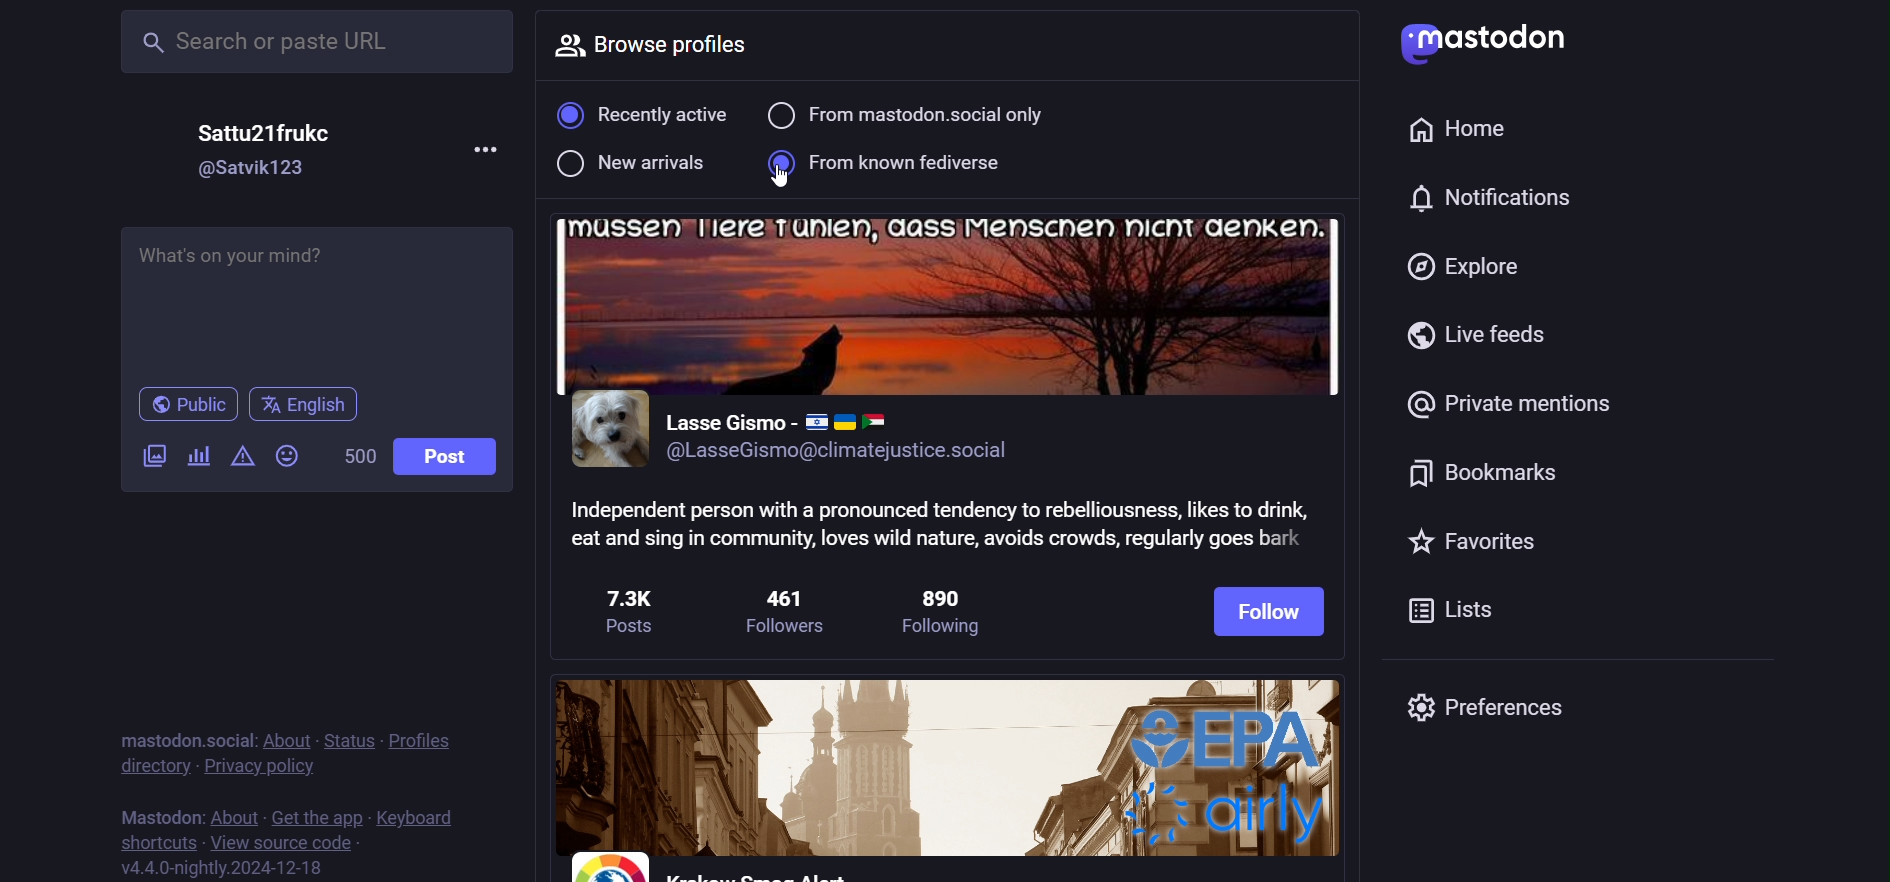 Image resolution: width=1890 pixels, height=882 pixels. I want to click on list, so click(1469, 607).